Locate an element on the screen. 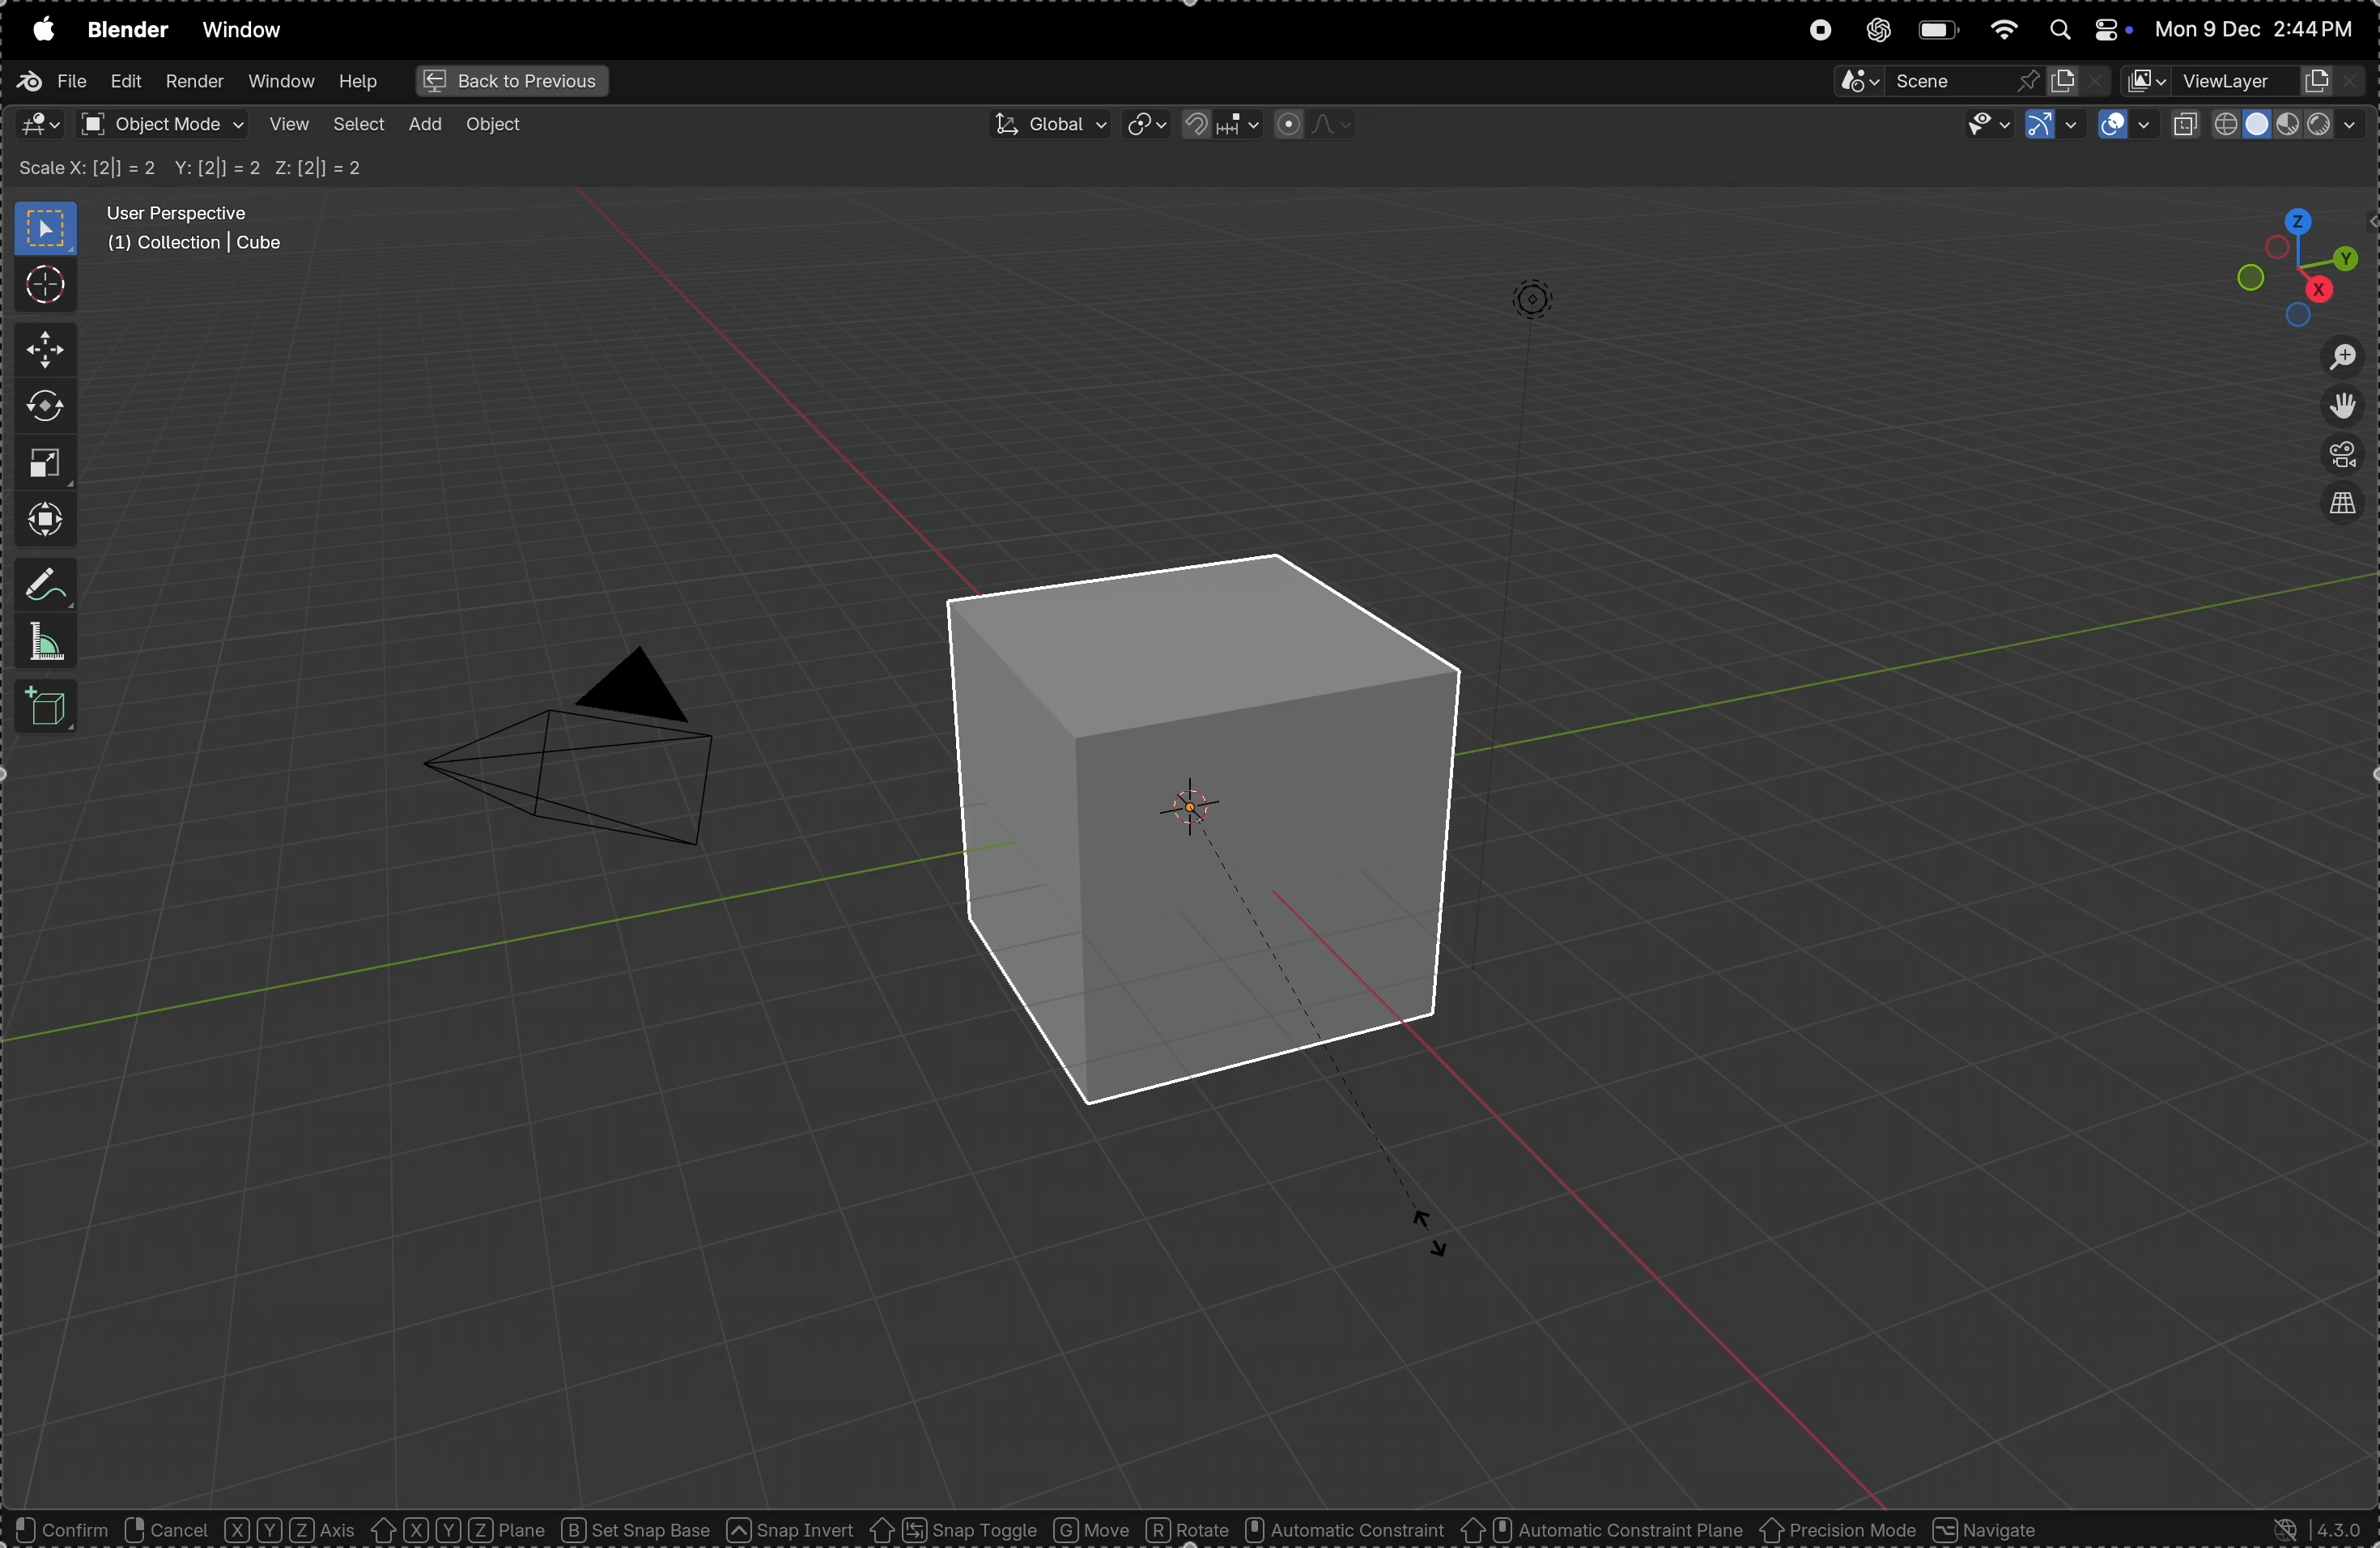 The width and height of the screenshot is (2380, 1548). version is located at coordinates (2322, 1529).